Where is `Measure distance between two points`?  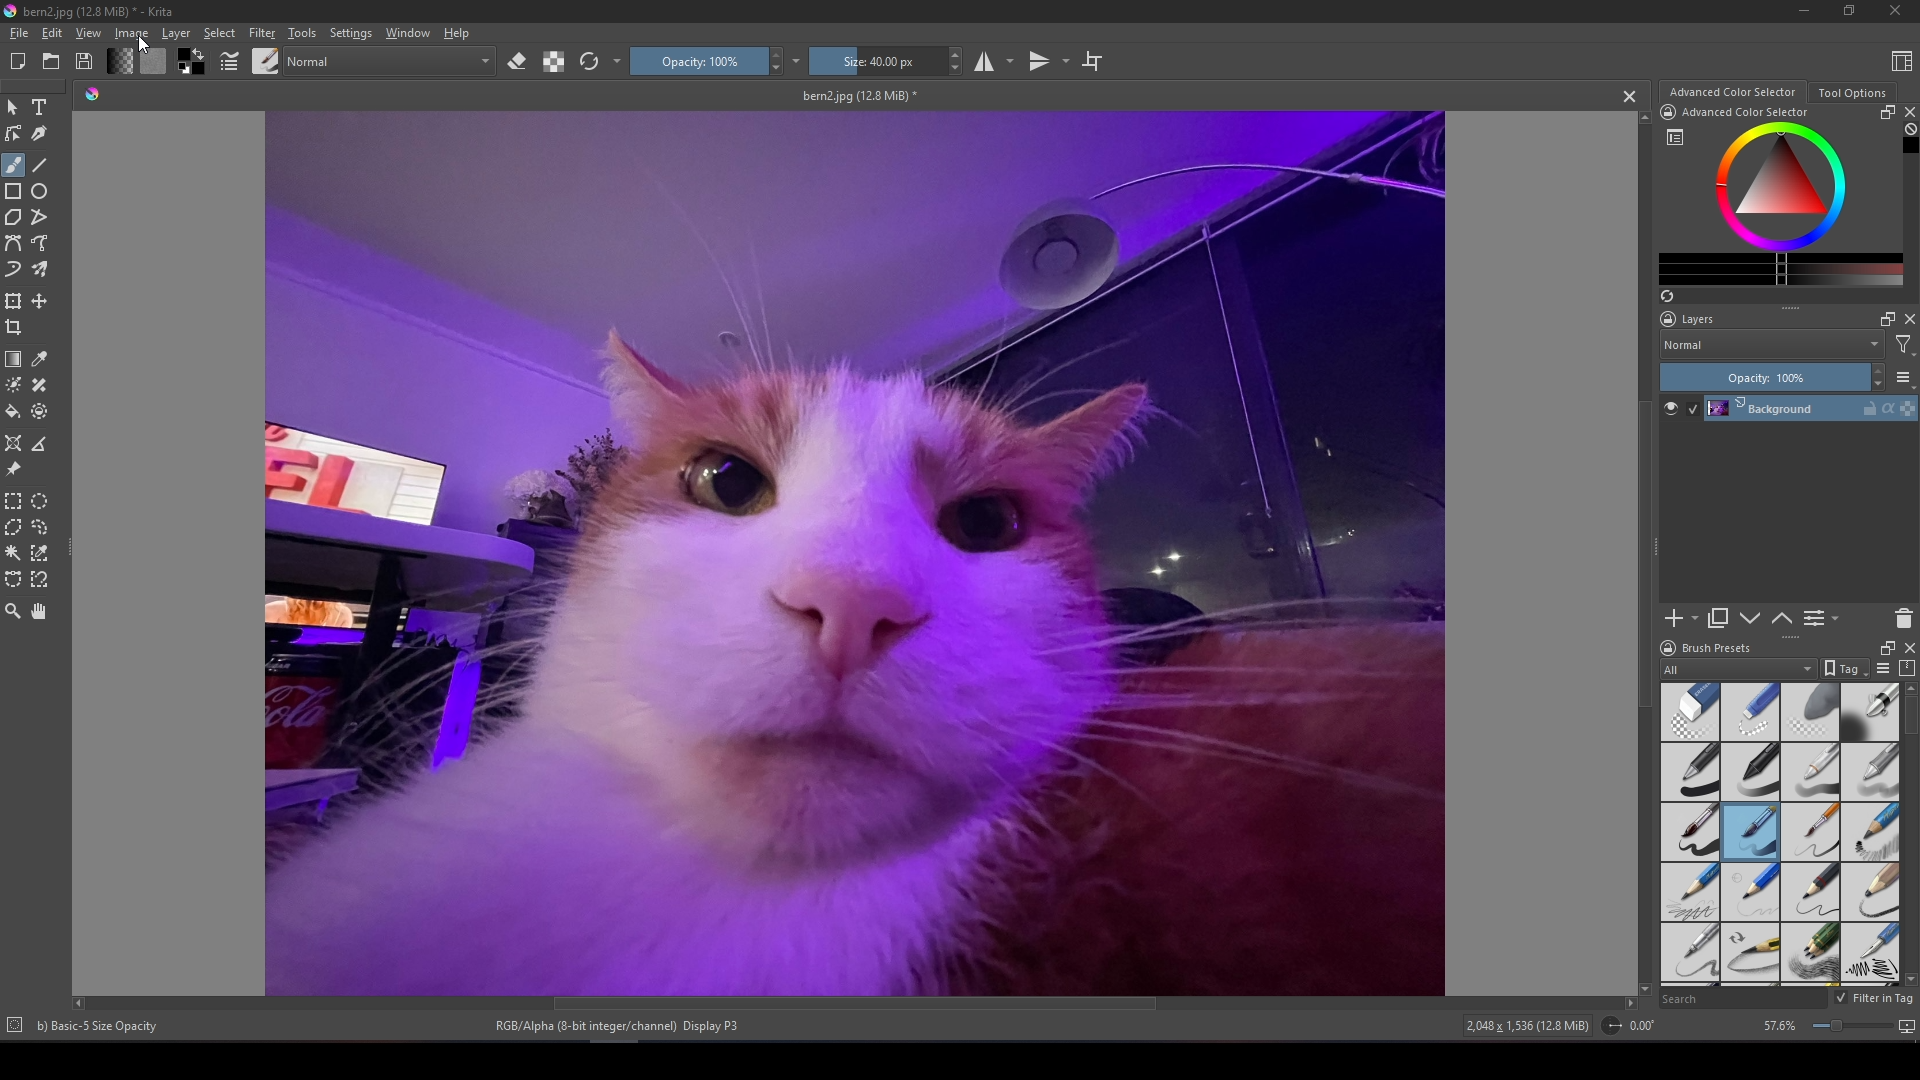 Measure distance between two points is located at coordinates (38, 444).